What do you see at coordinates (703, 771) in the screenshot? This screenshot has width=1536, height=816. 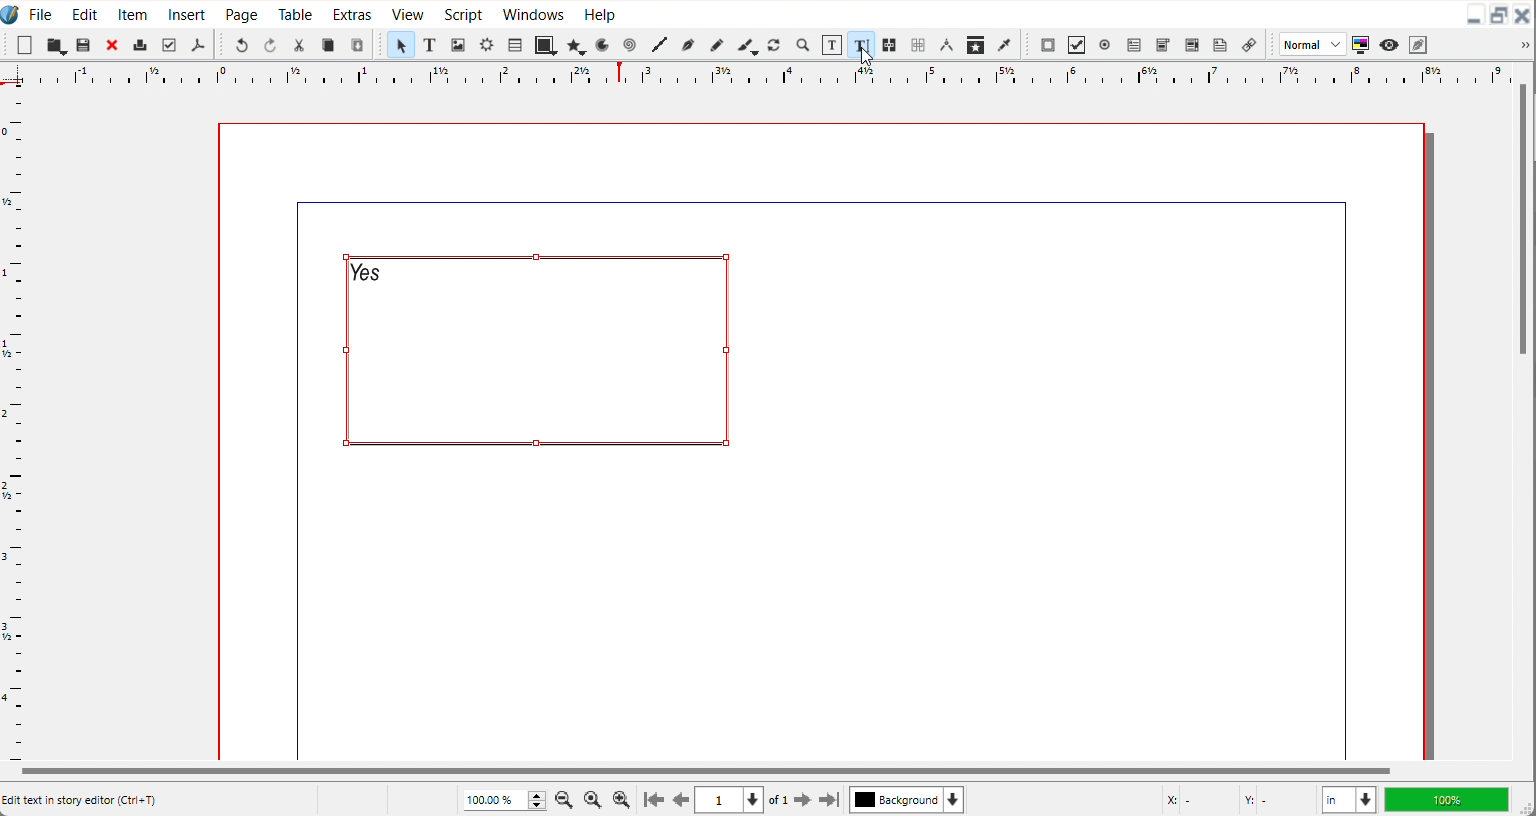 I see `Horizontal Scroll bar` at bounding box center [703, 771].